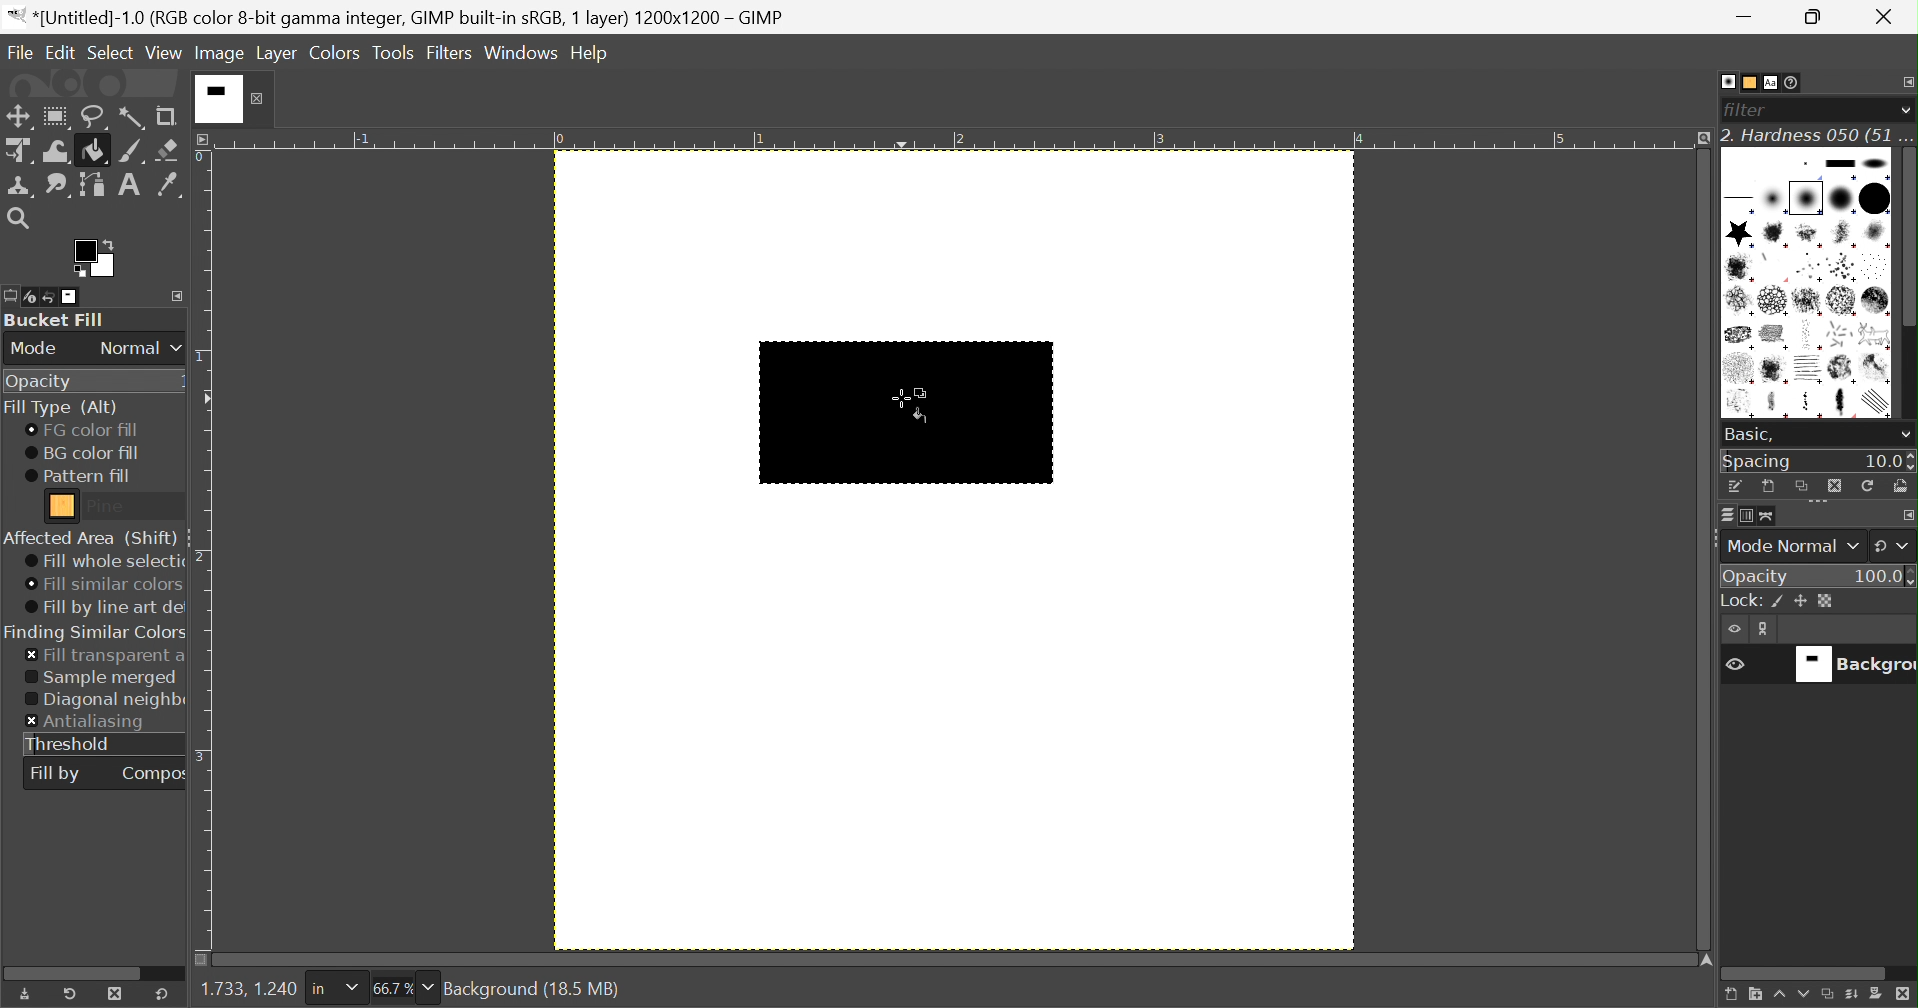 The width and height of the screenshot is (1918, 1008). I want to click on vertical , so click(1906, 286).